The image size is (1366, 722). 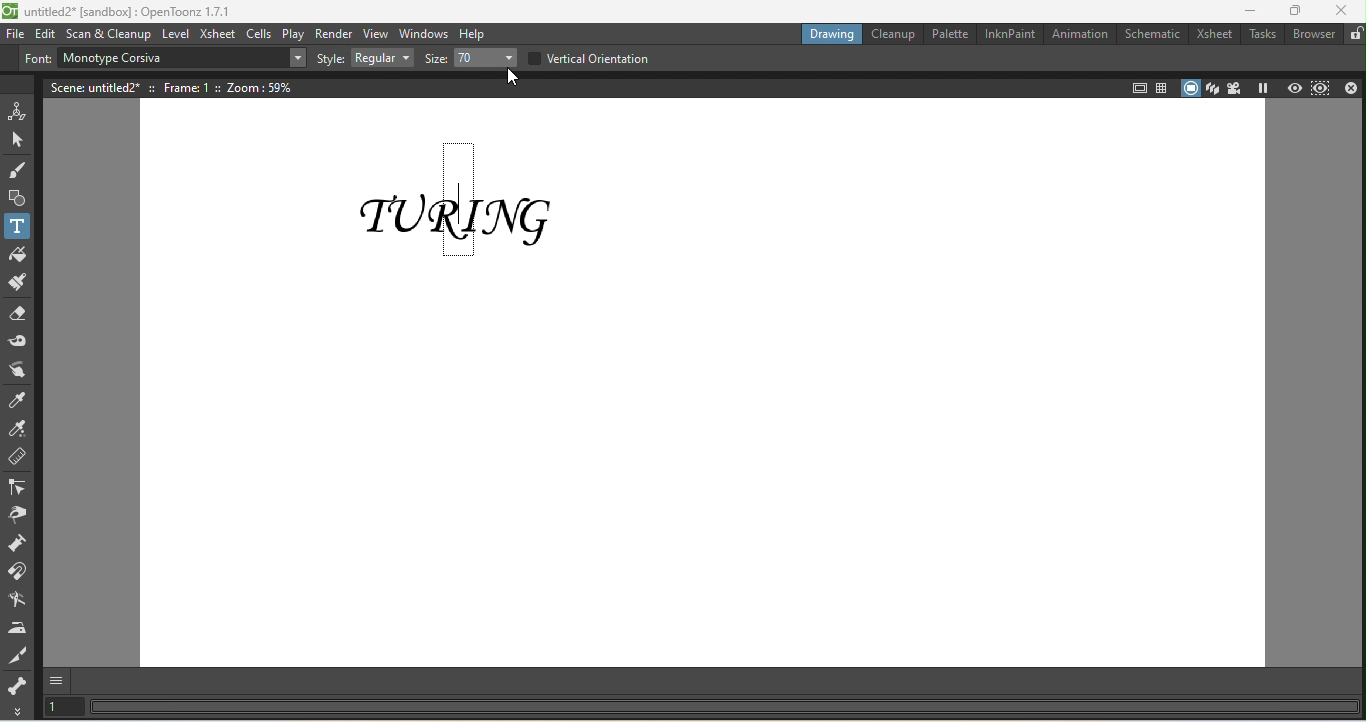 I want to click on Freeze, so click(x=1264, y=87).